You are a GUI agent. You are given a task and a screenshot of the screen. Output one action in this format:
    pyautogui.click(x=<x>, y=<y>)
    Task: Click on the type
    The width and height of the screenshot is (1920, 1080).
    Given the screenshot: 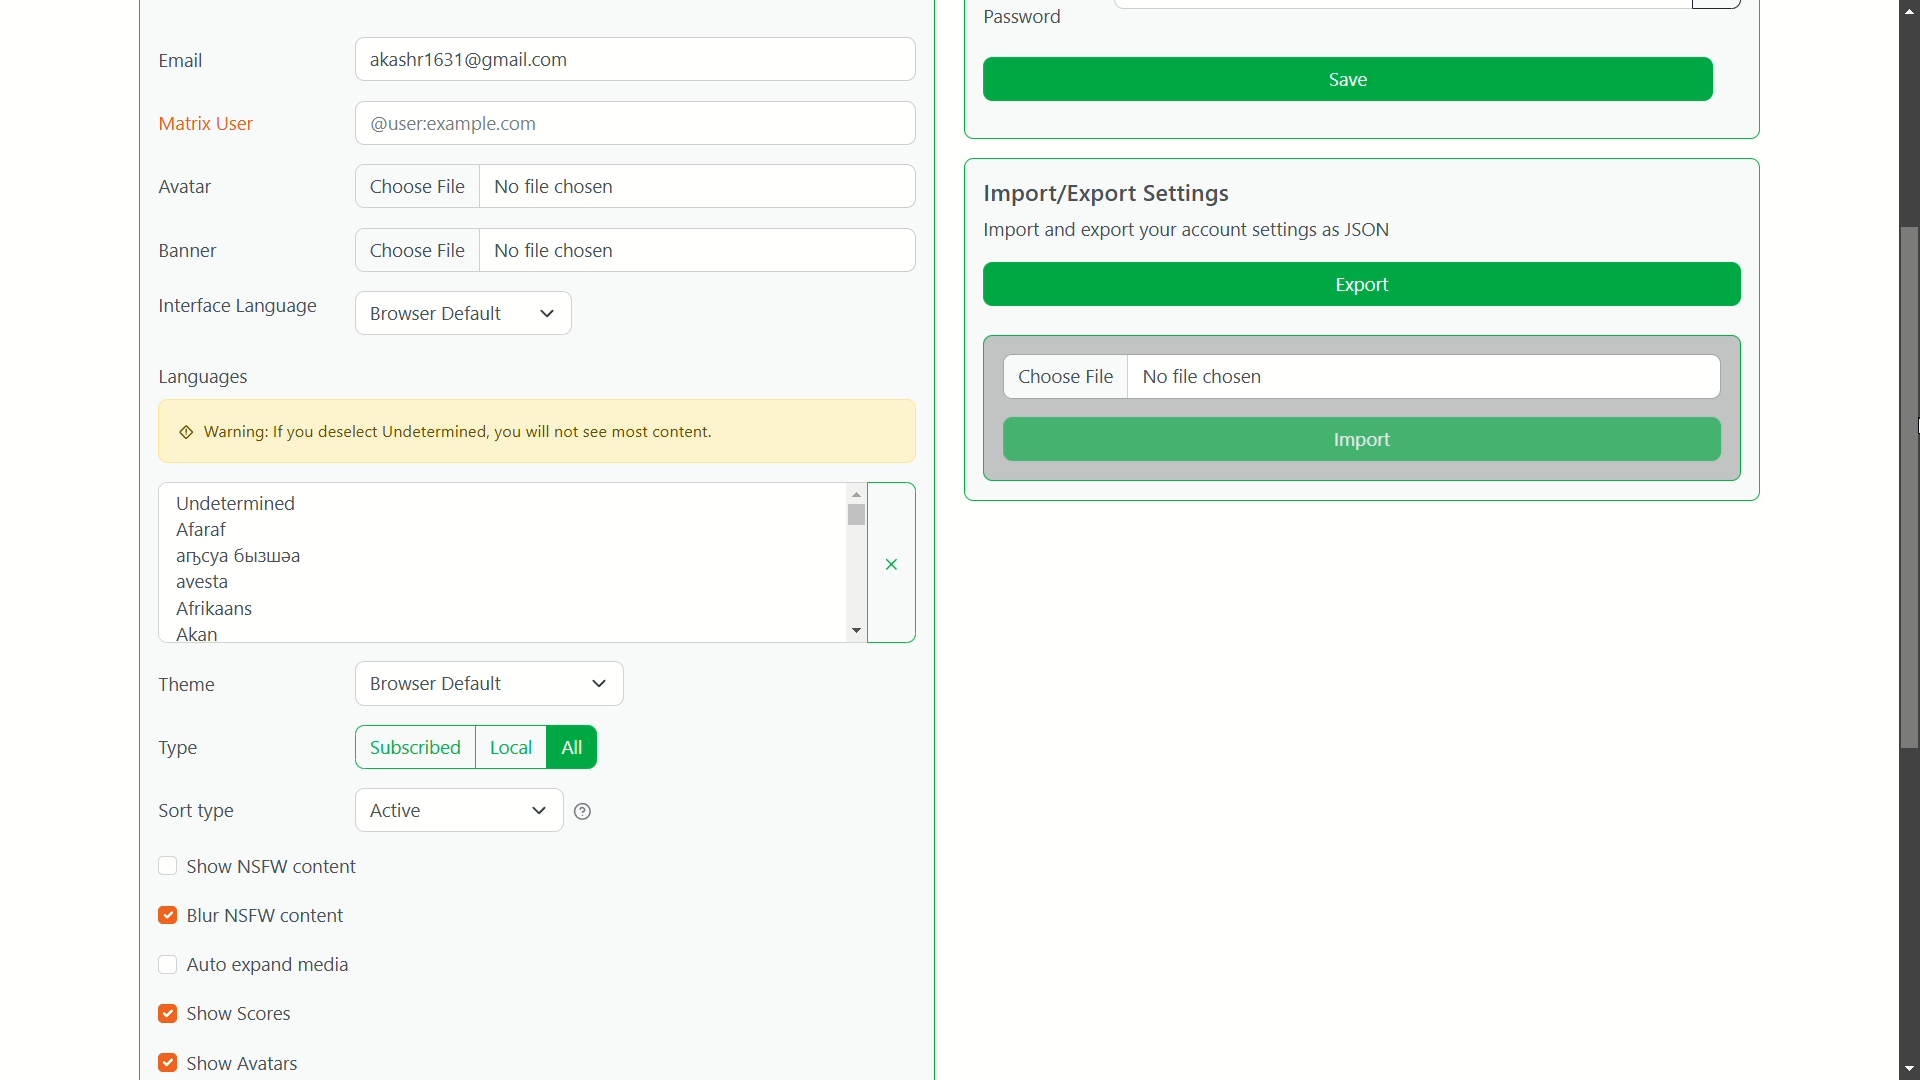 What is the action you would take?
    pyautogui.click(x=179, y=750)
    